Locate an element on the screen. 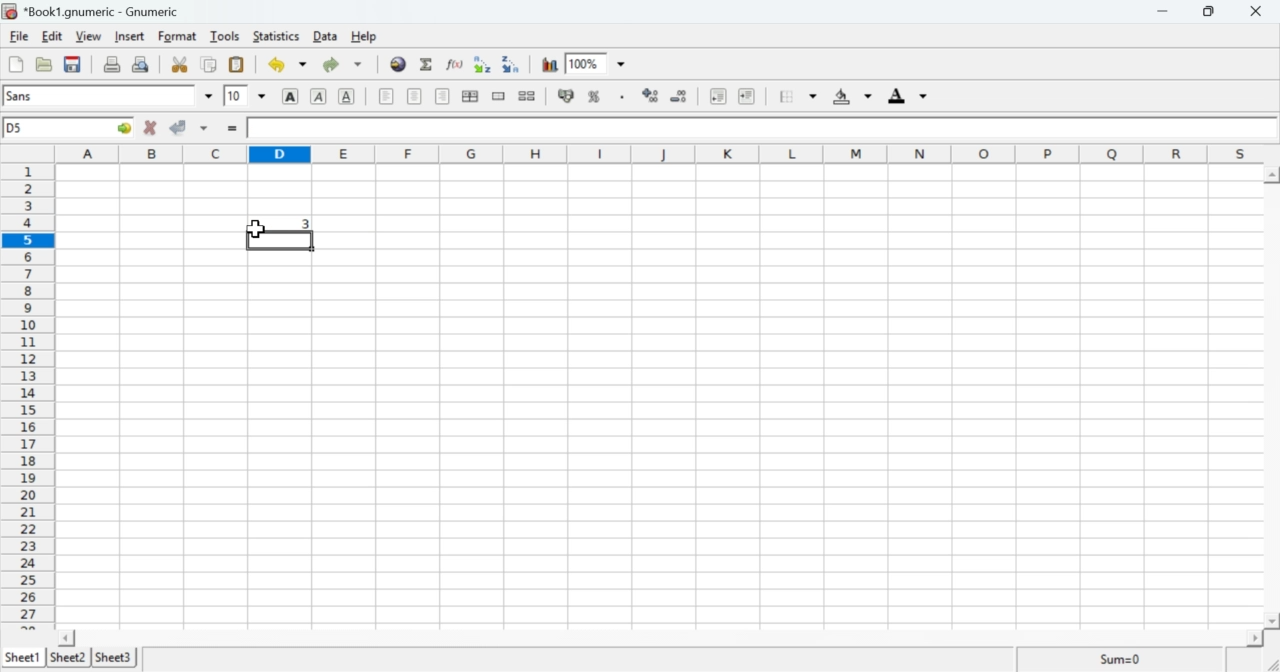  Underline is located at coordinates (348, 97).